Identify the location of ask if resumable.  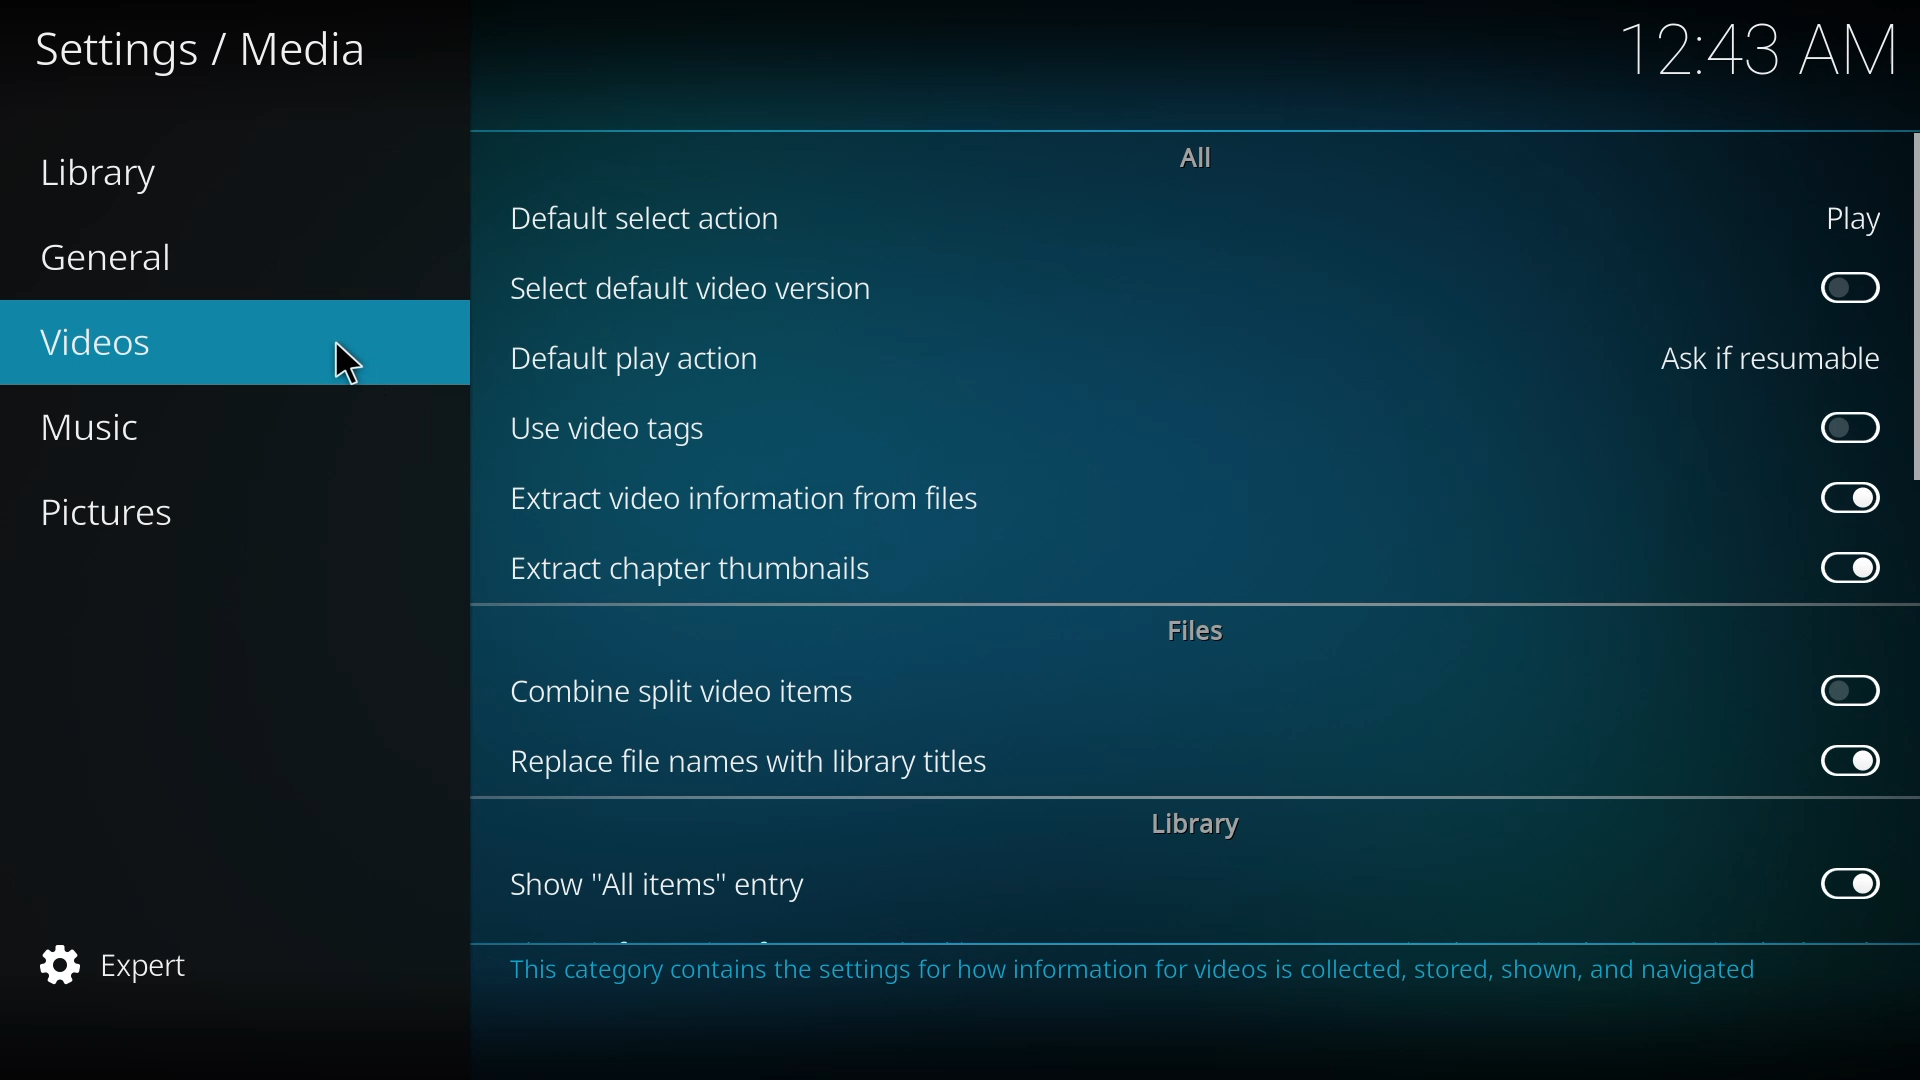
(1777, 356).